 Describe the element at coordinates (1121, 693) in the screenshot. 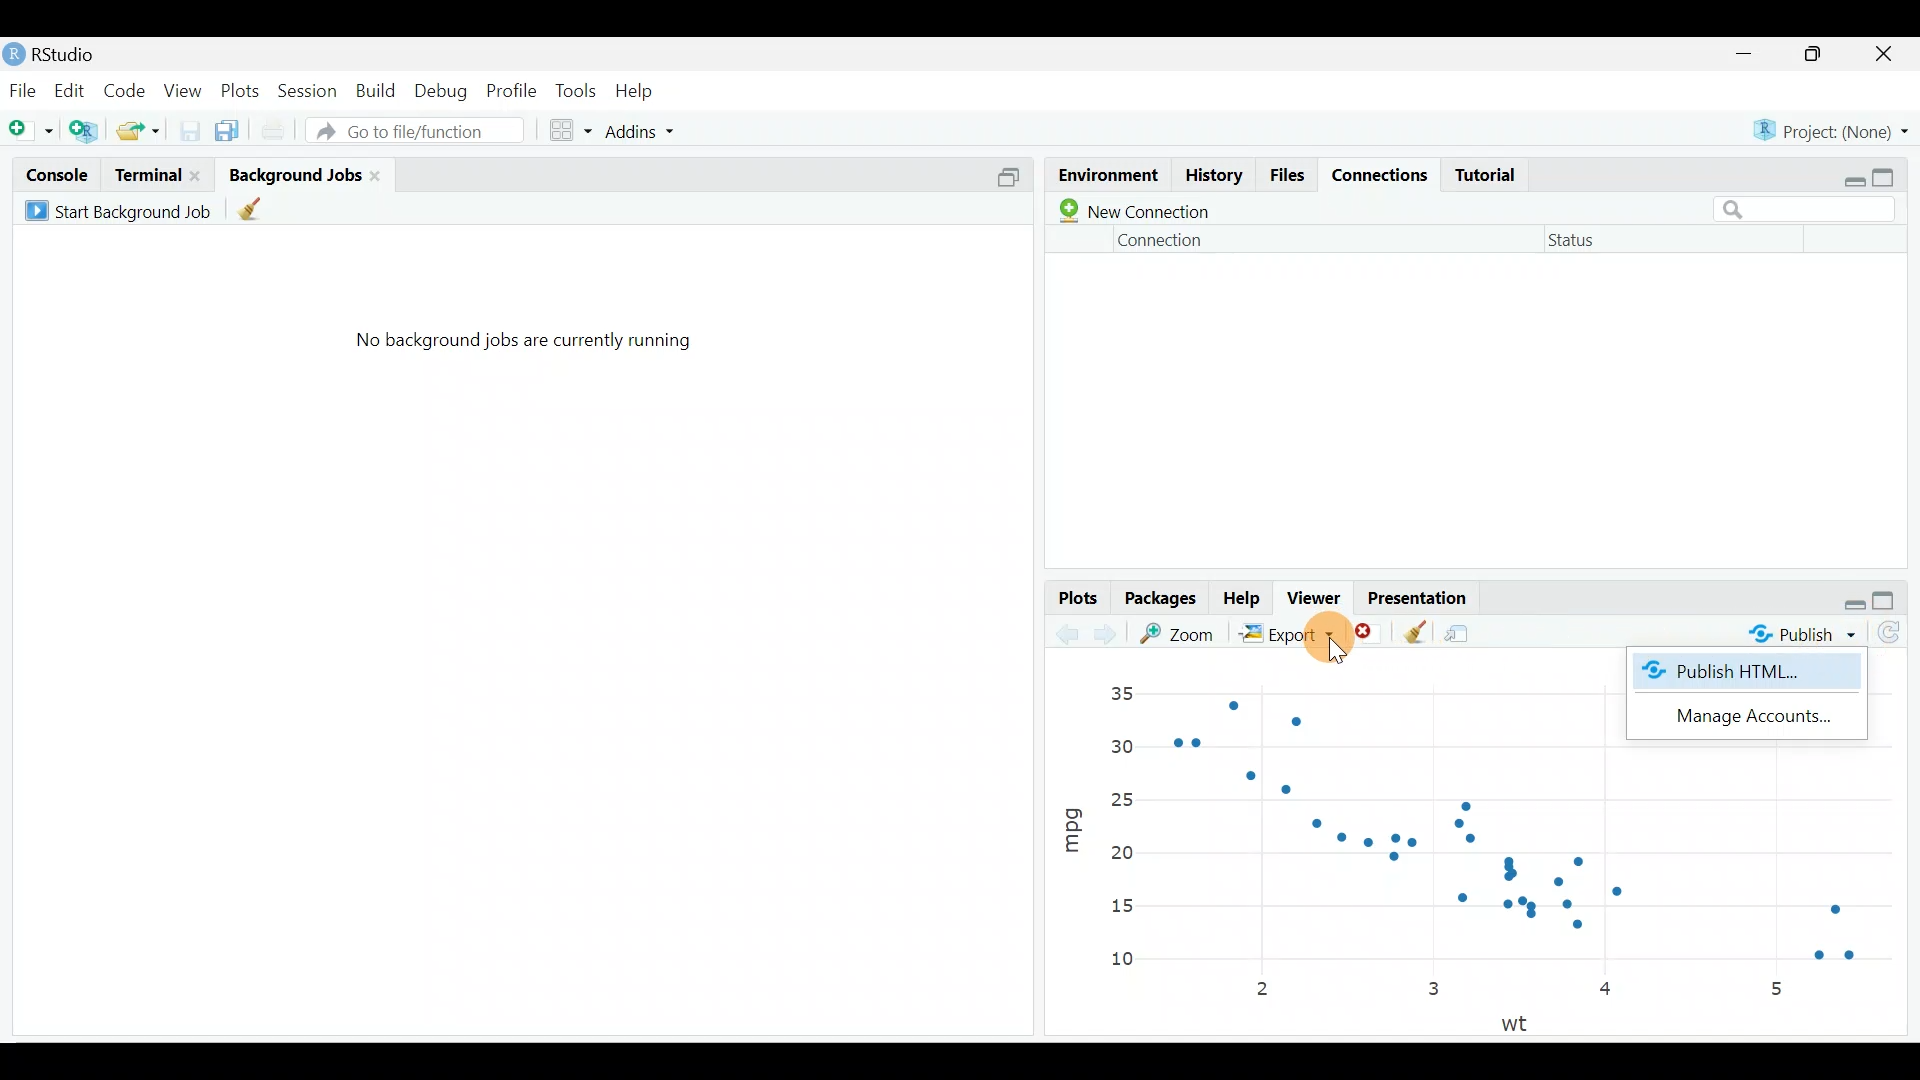

I see `35` at that location.